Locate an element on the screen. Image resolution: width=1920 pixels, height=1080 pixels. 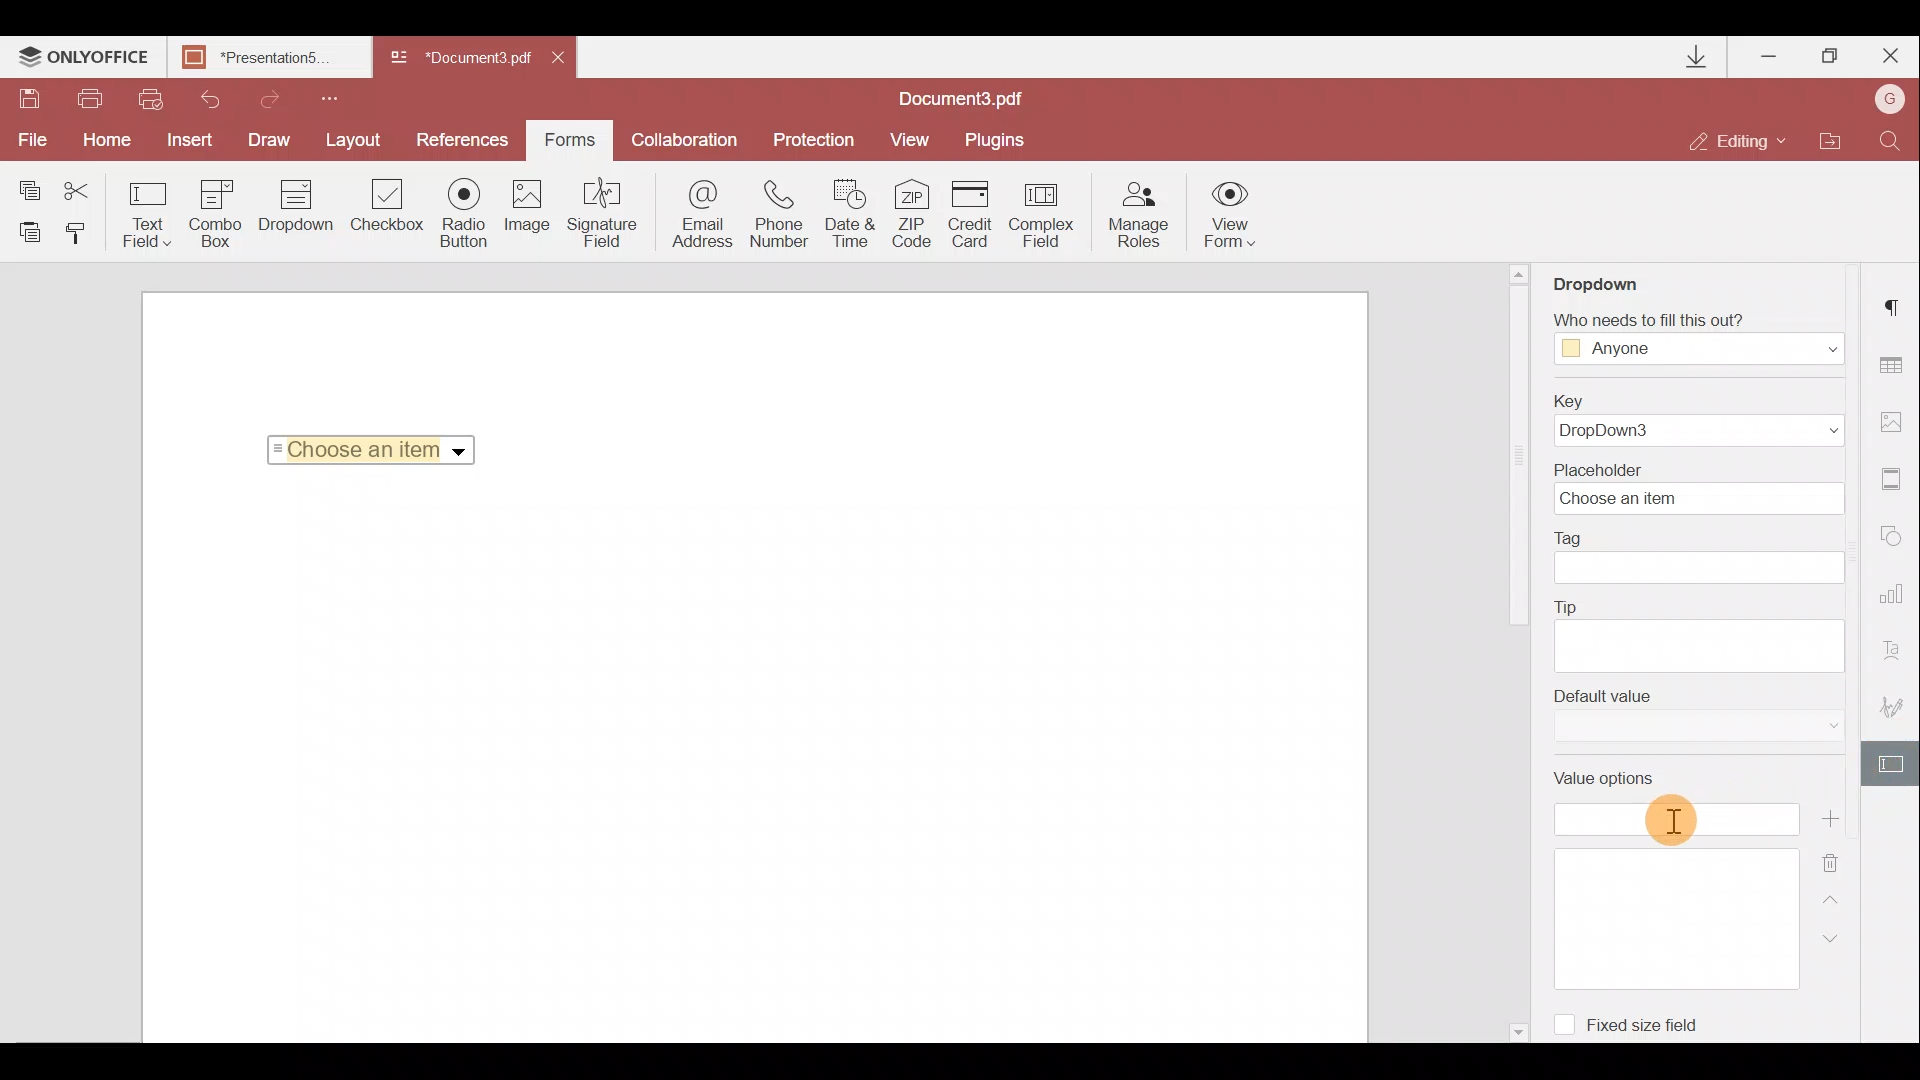
Copy is located at coordinates (24, 183).